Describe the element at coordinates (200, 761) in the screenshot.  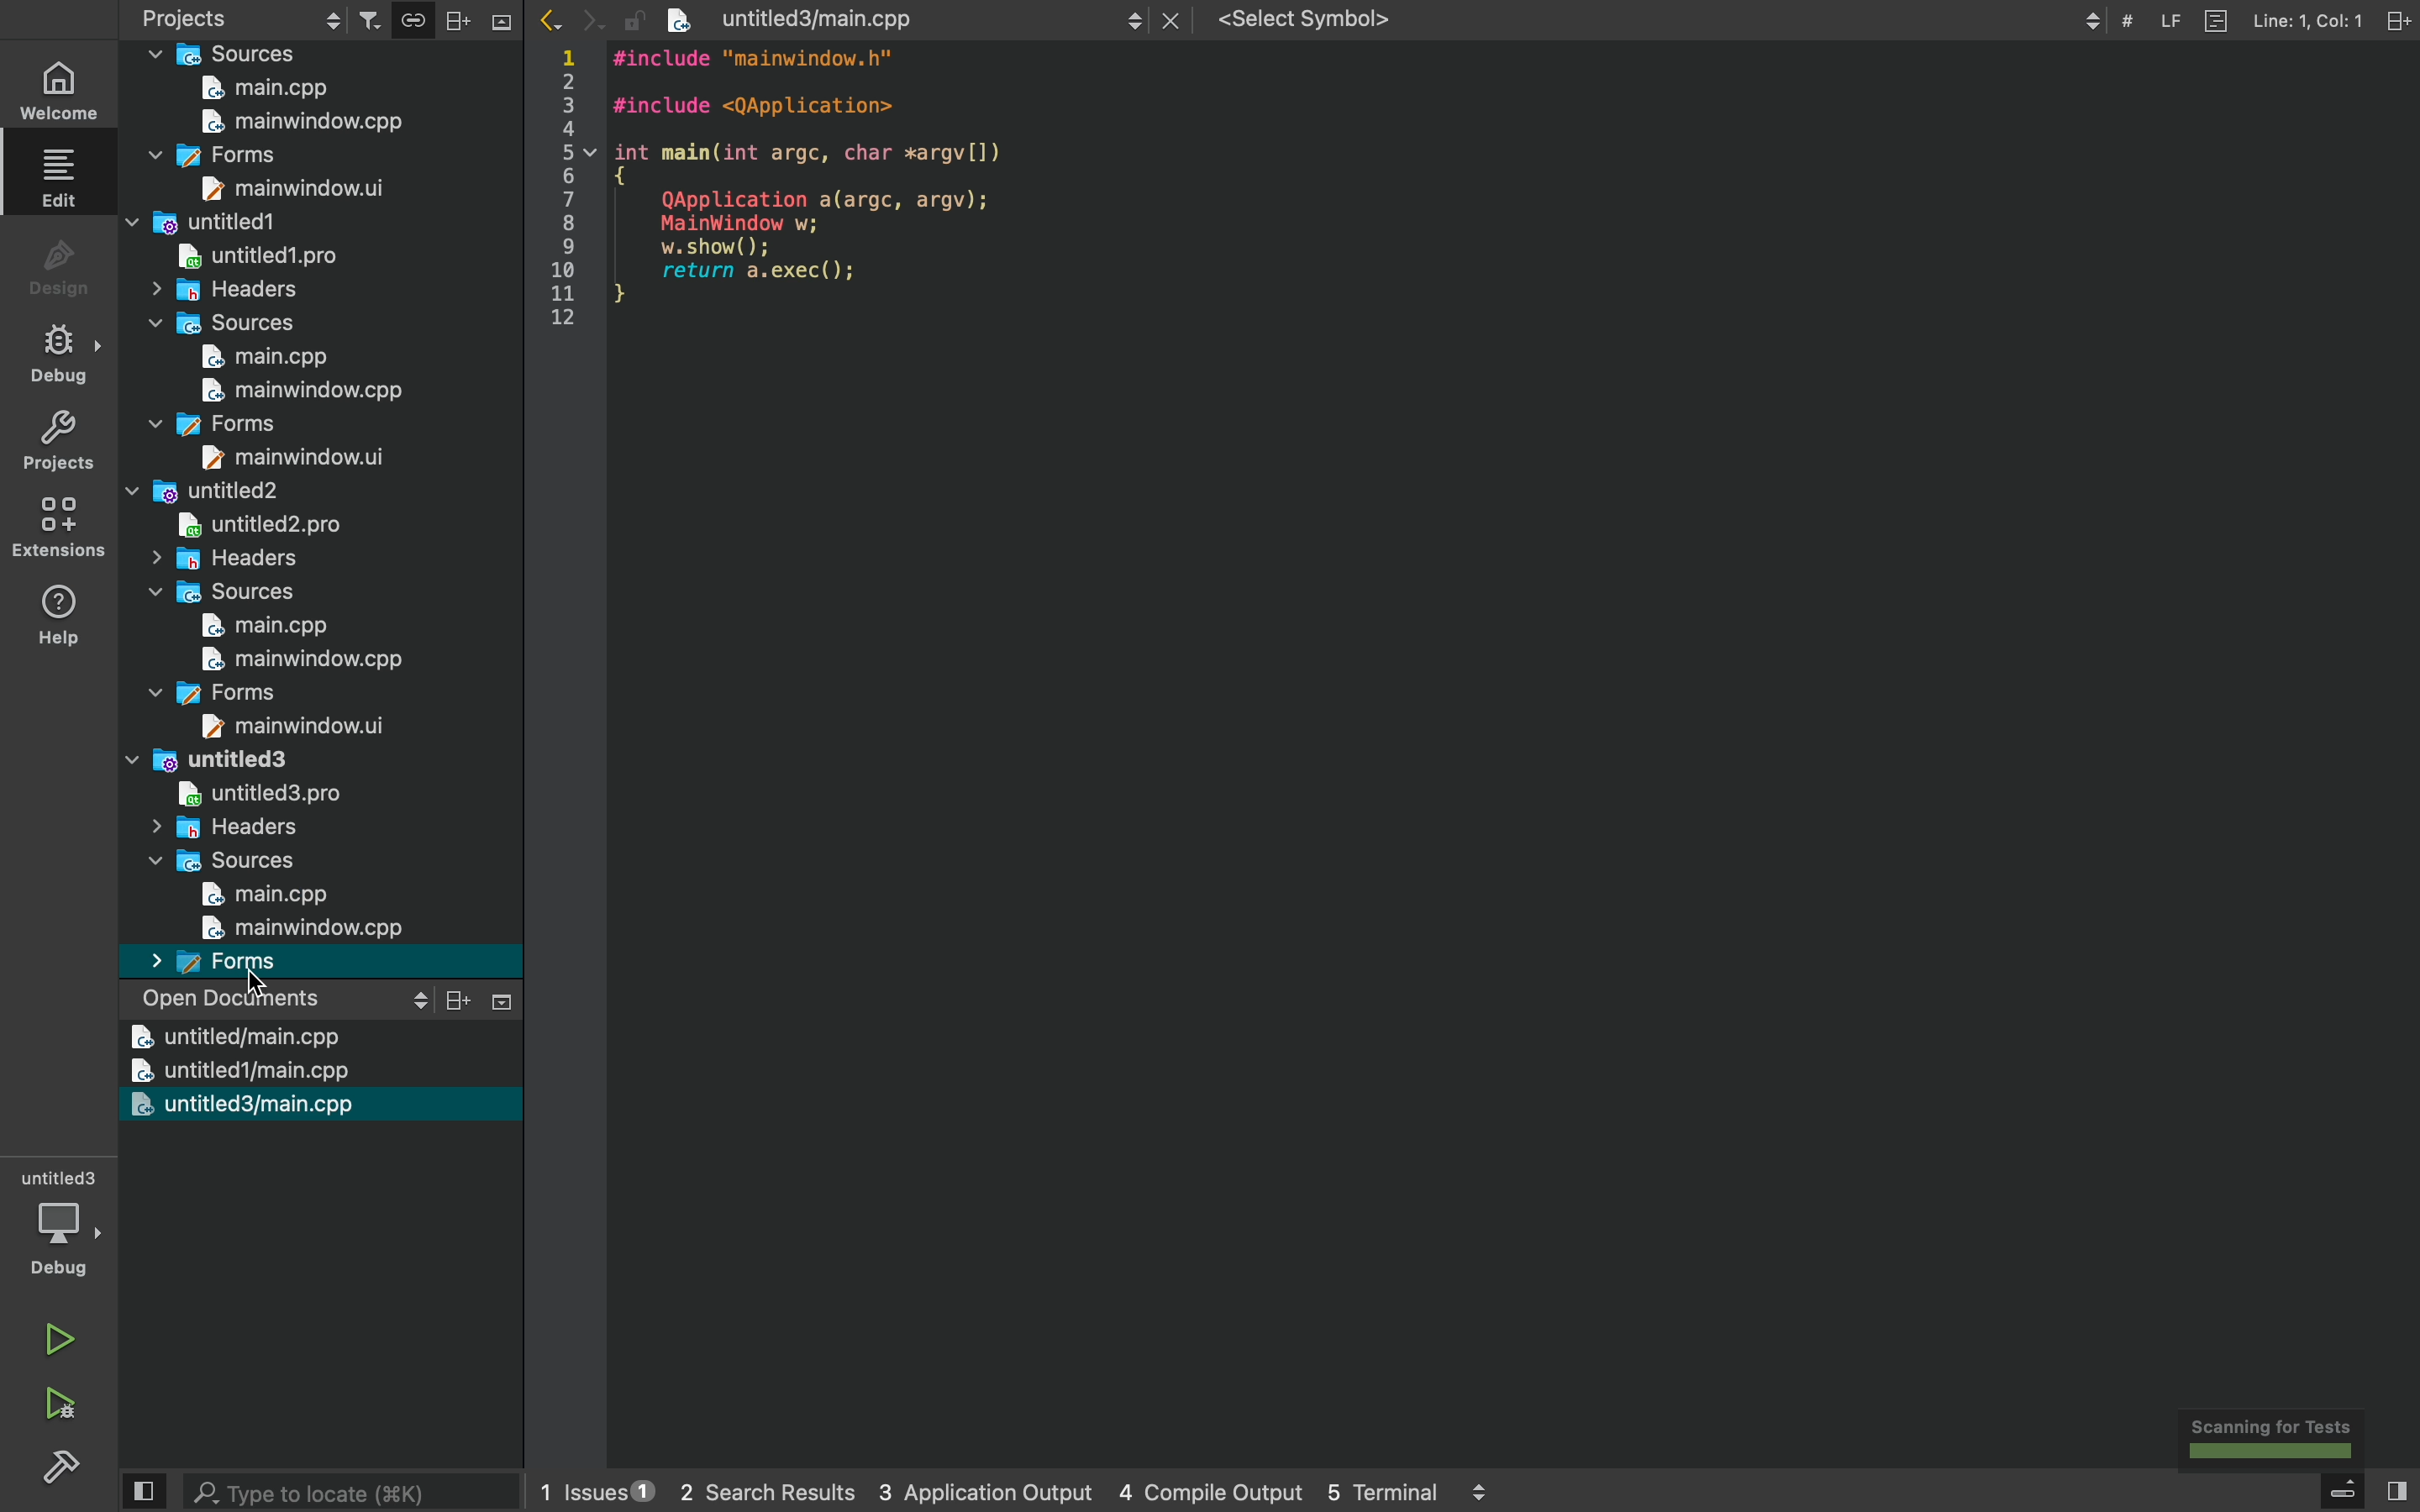
I see `Untitled` at that location.